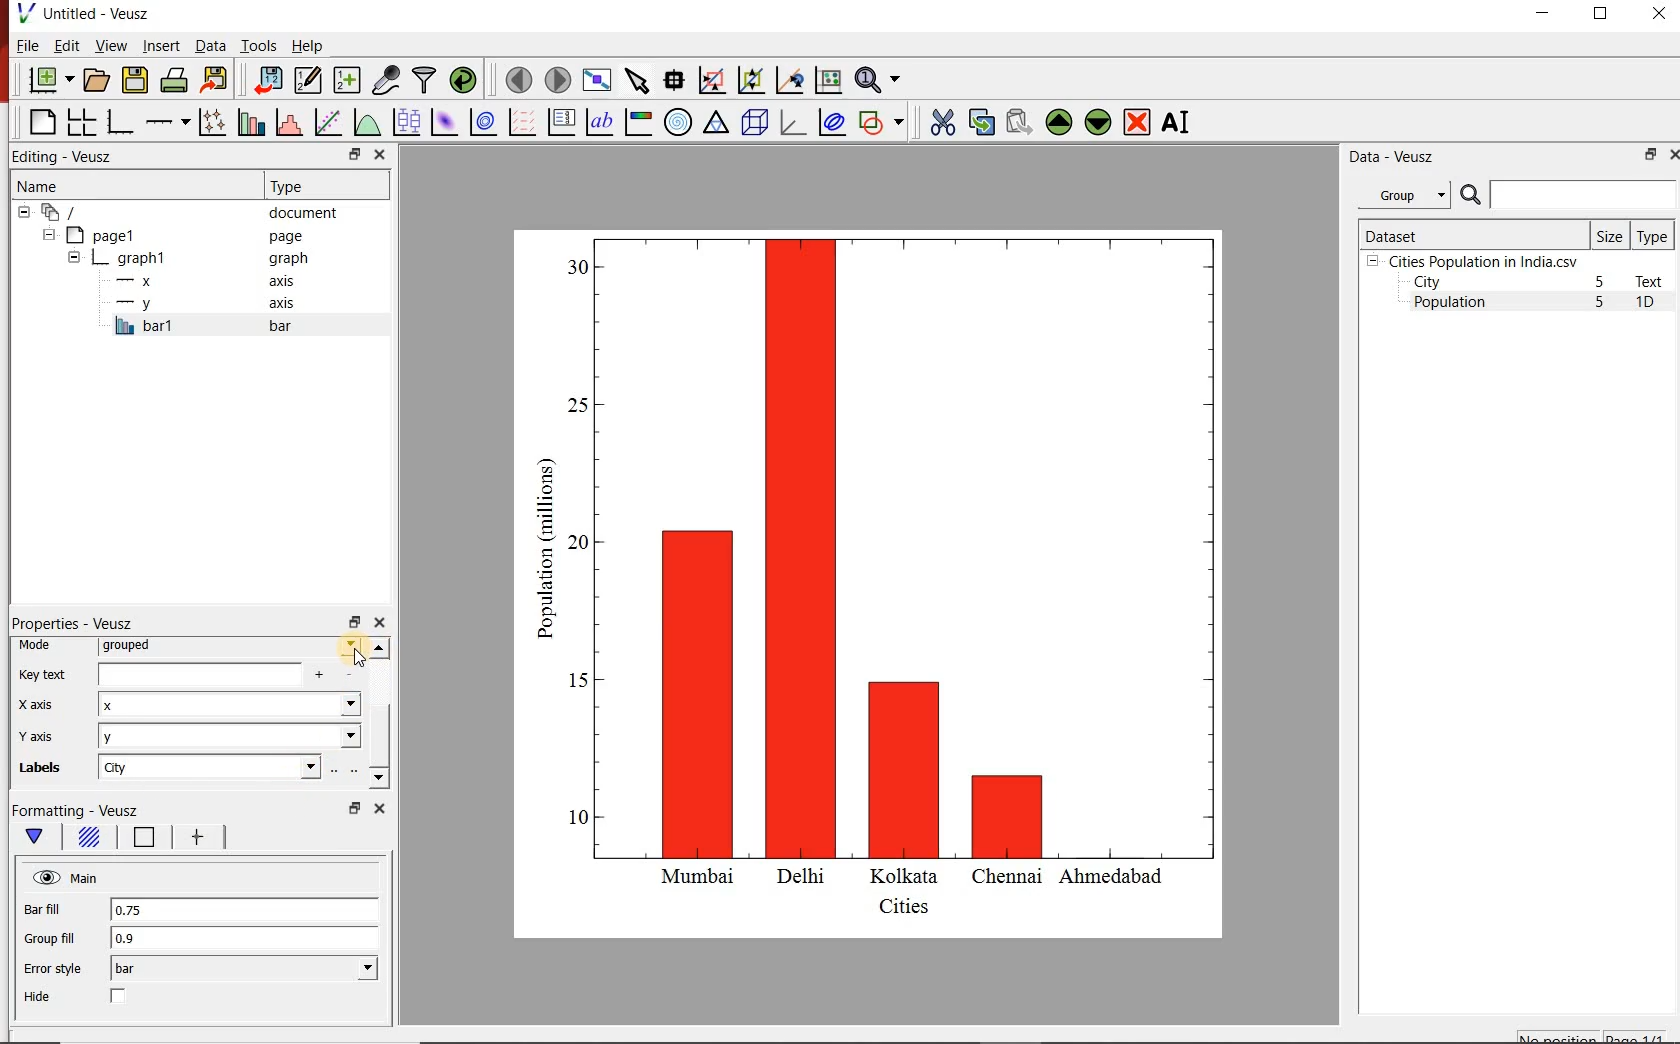 This screenshot has width=1680, height=1044. I want to click on close, so click(382, 154).